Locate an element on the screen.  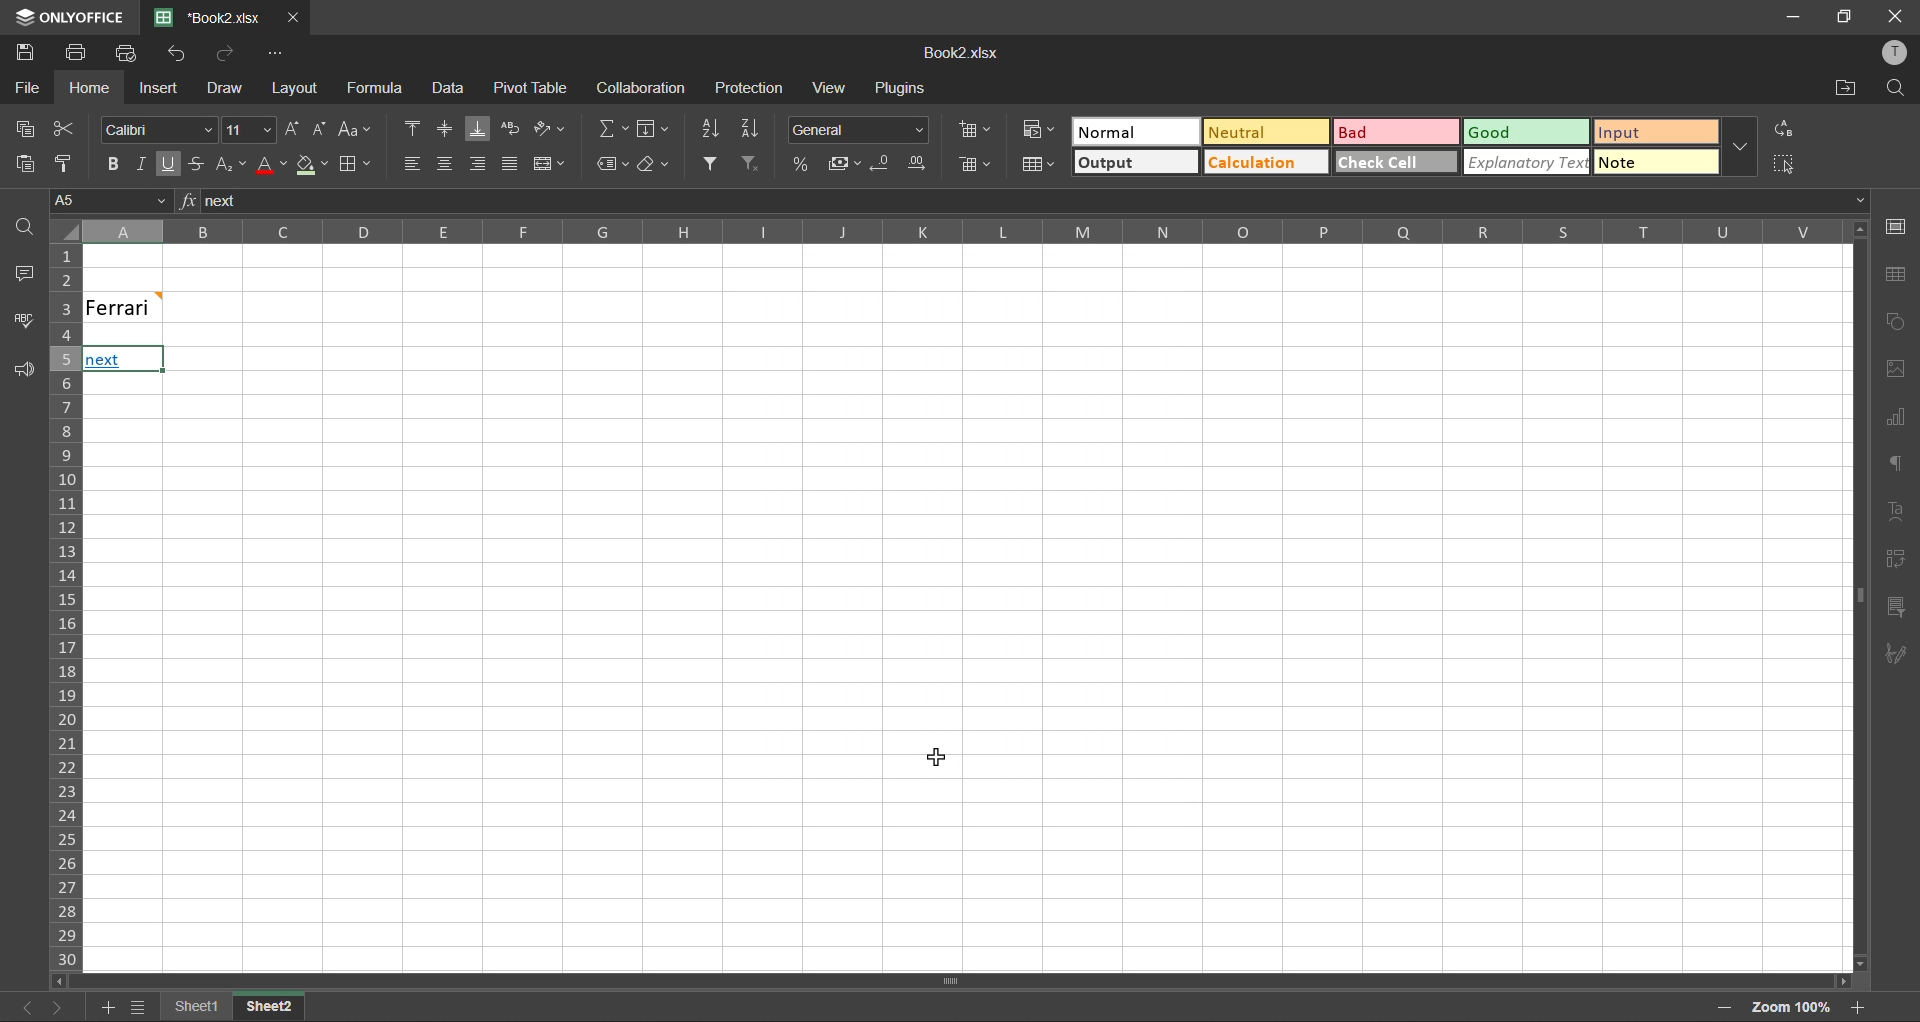
insert is located at coordinates (155, 87).